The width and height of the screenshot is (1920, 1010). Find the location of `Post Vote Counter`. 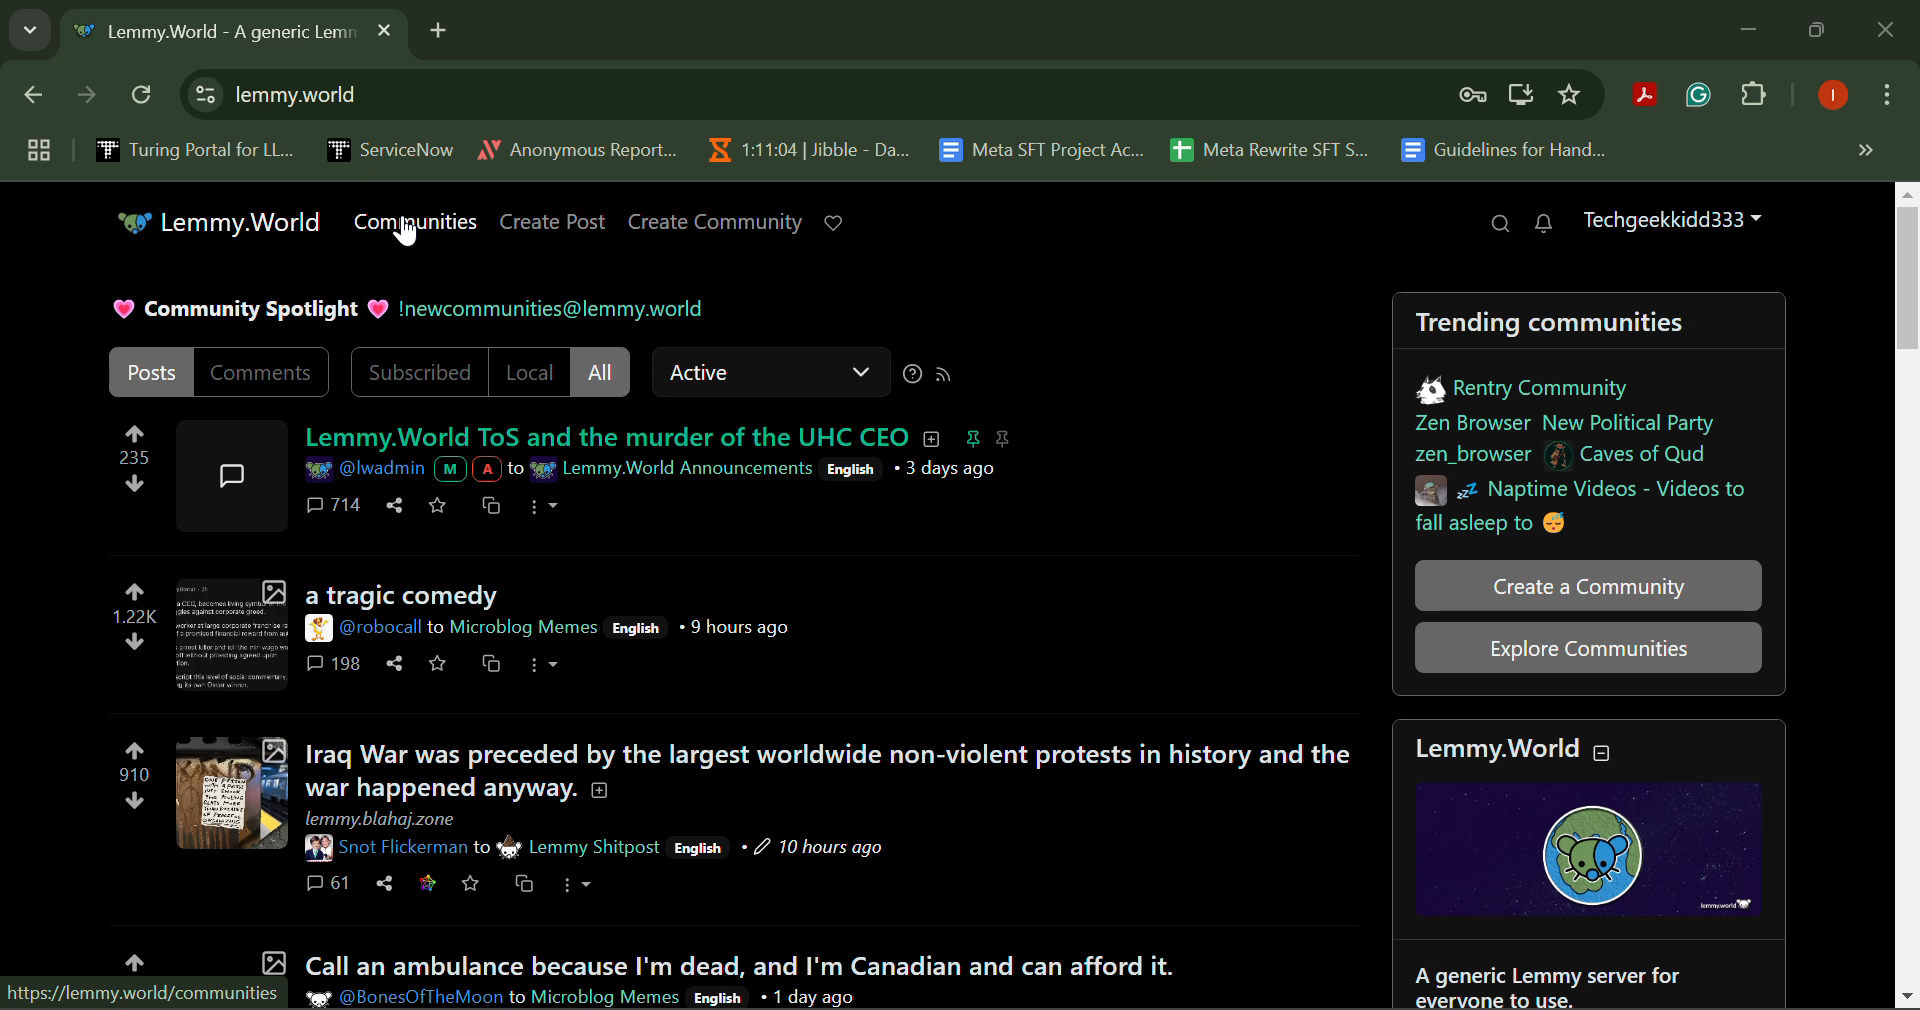

Post Vote Counter is located at coordinates (136, 459).